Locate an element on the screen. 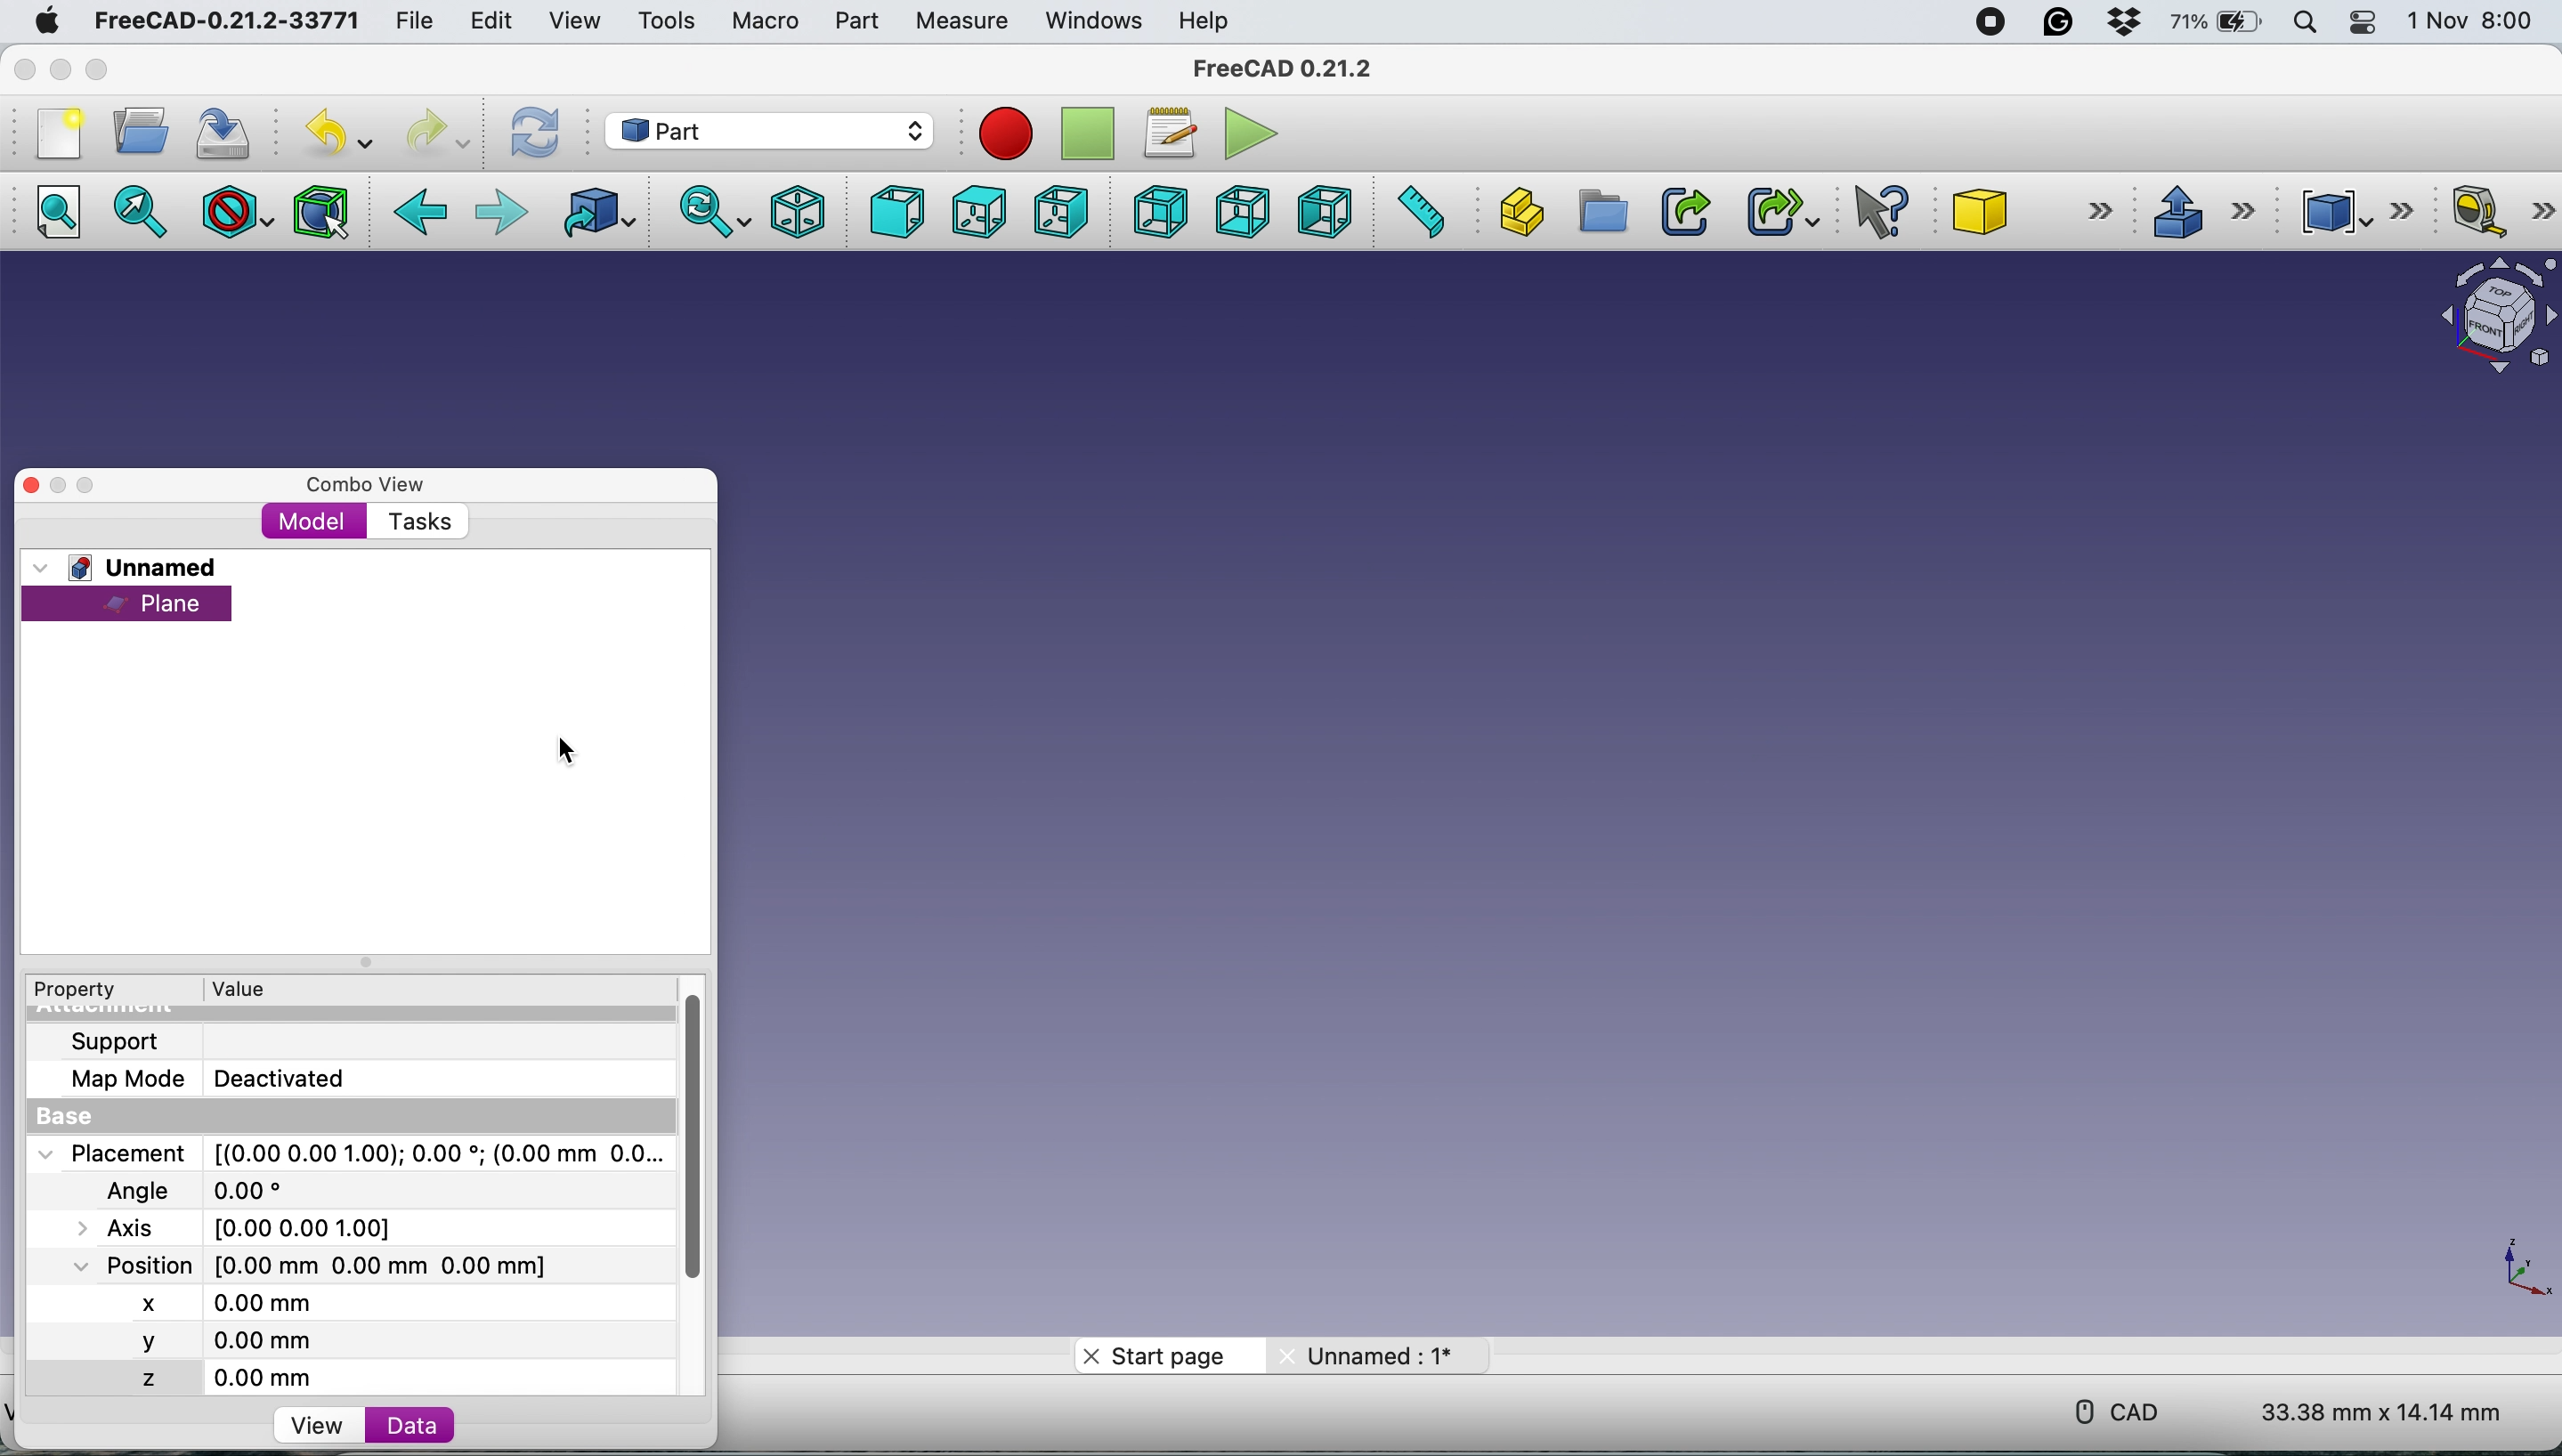 The height and width of the screenshot is (1456, 2562). draw style is located at coordinates (234, 213).